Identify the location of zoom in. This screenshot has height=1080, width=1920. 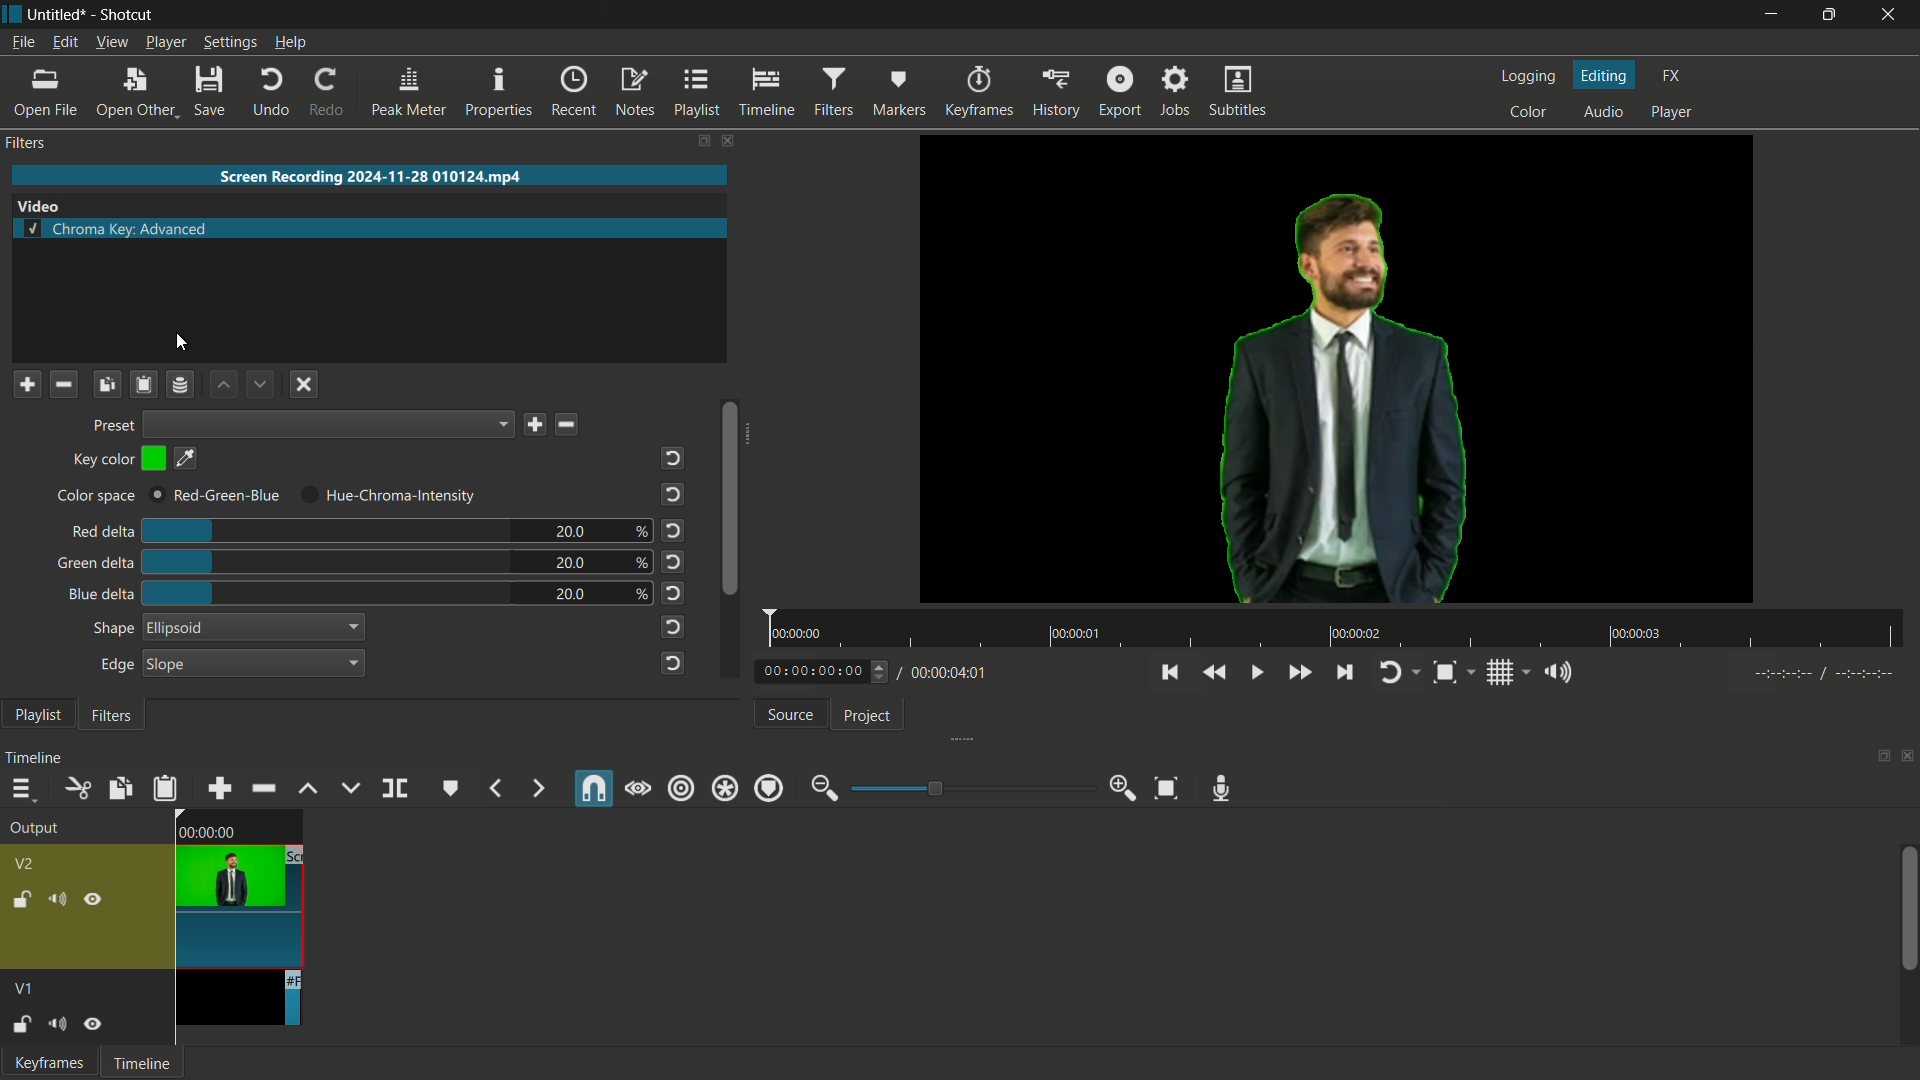
(1124, 789).